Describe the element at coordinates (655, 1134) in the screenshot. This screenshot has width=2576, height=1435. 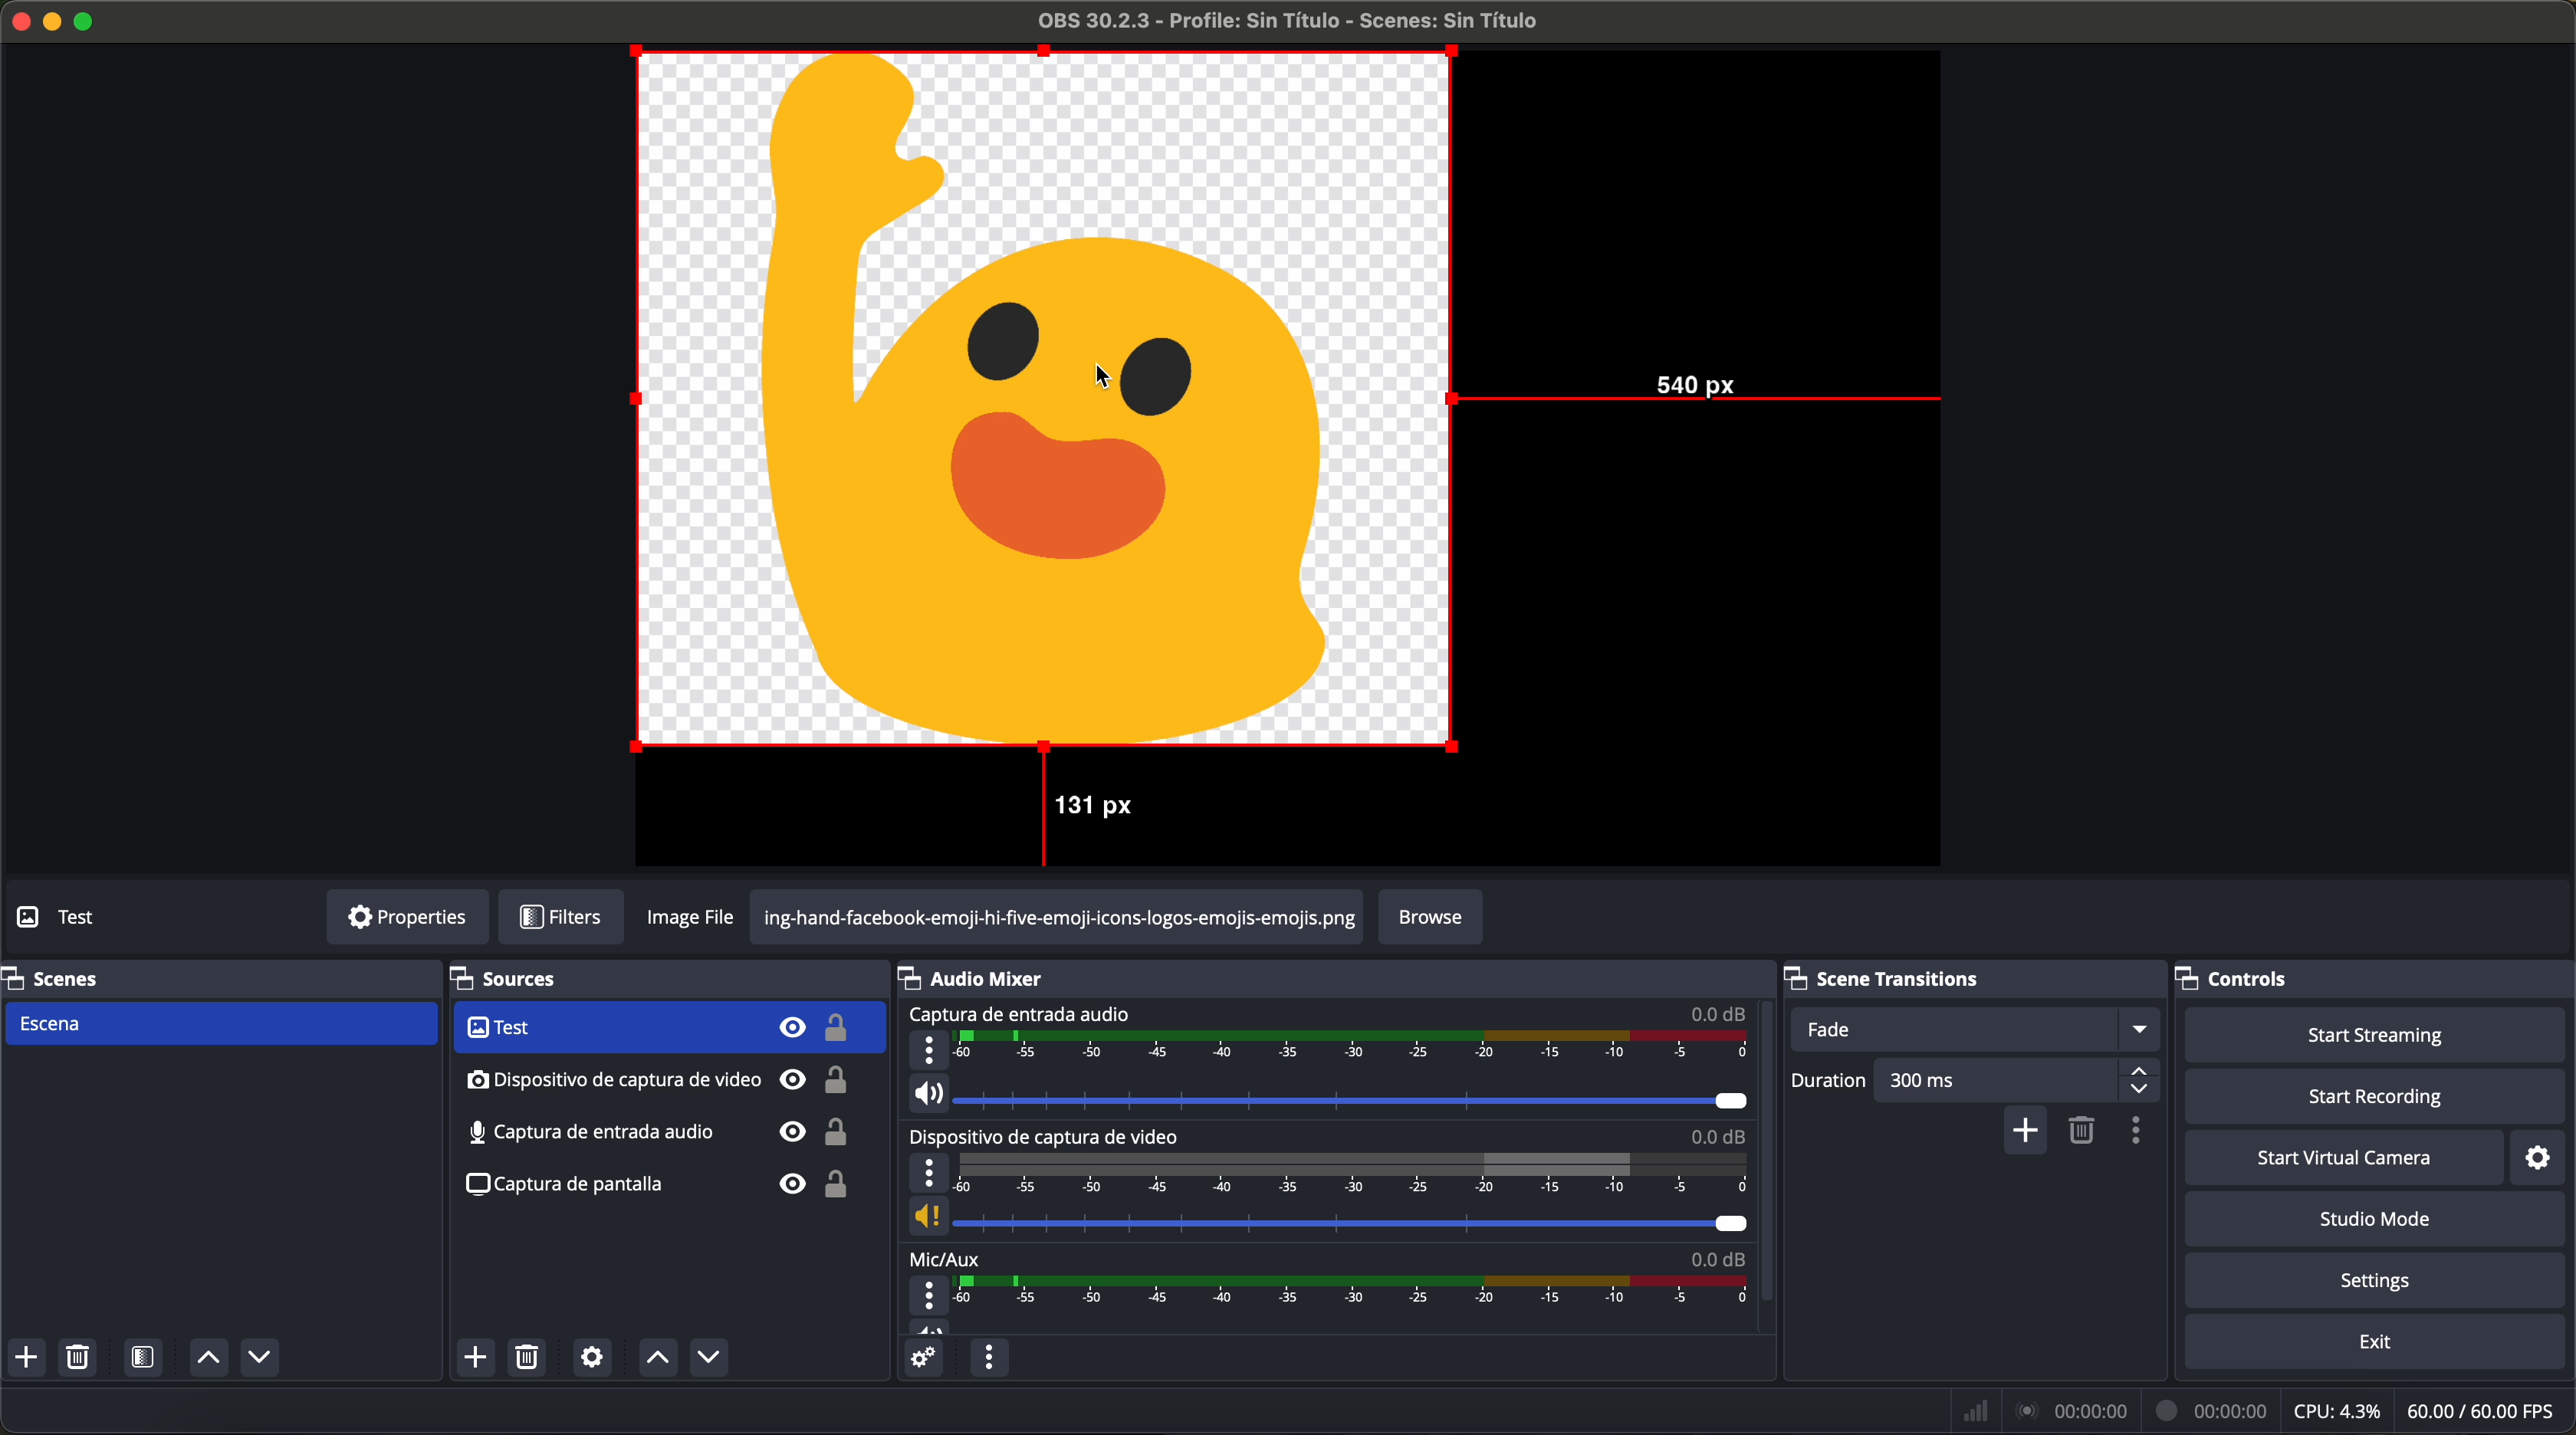
I see `screenshot` at that location.